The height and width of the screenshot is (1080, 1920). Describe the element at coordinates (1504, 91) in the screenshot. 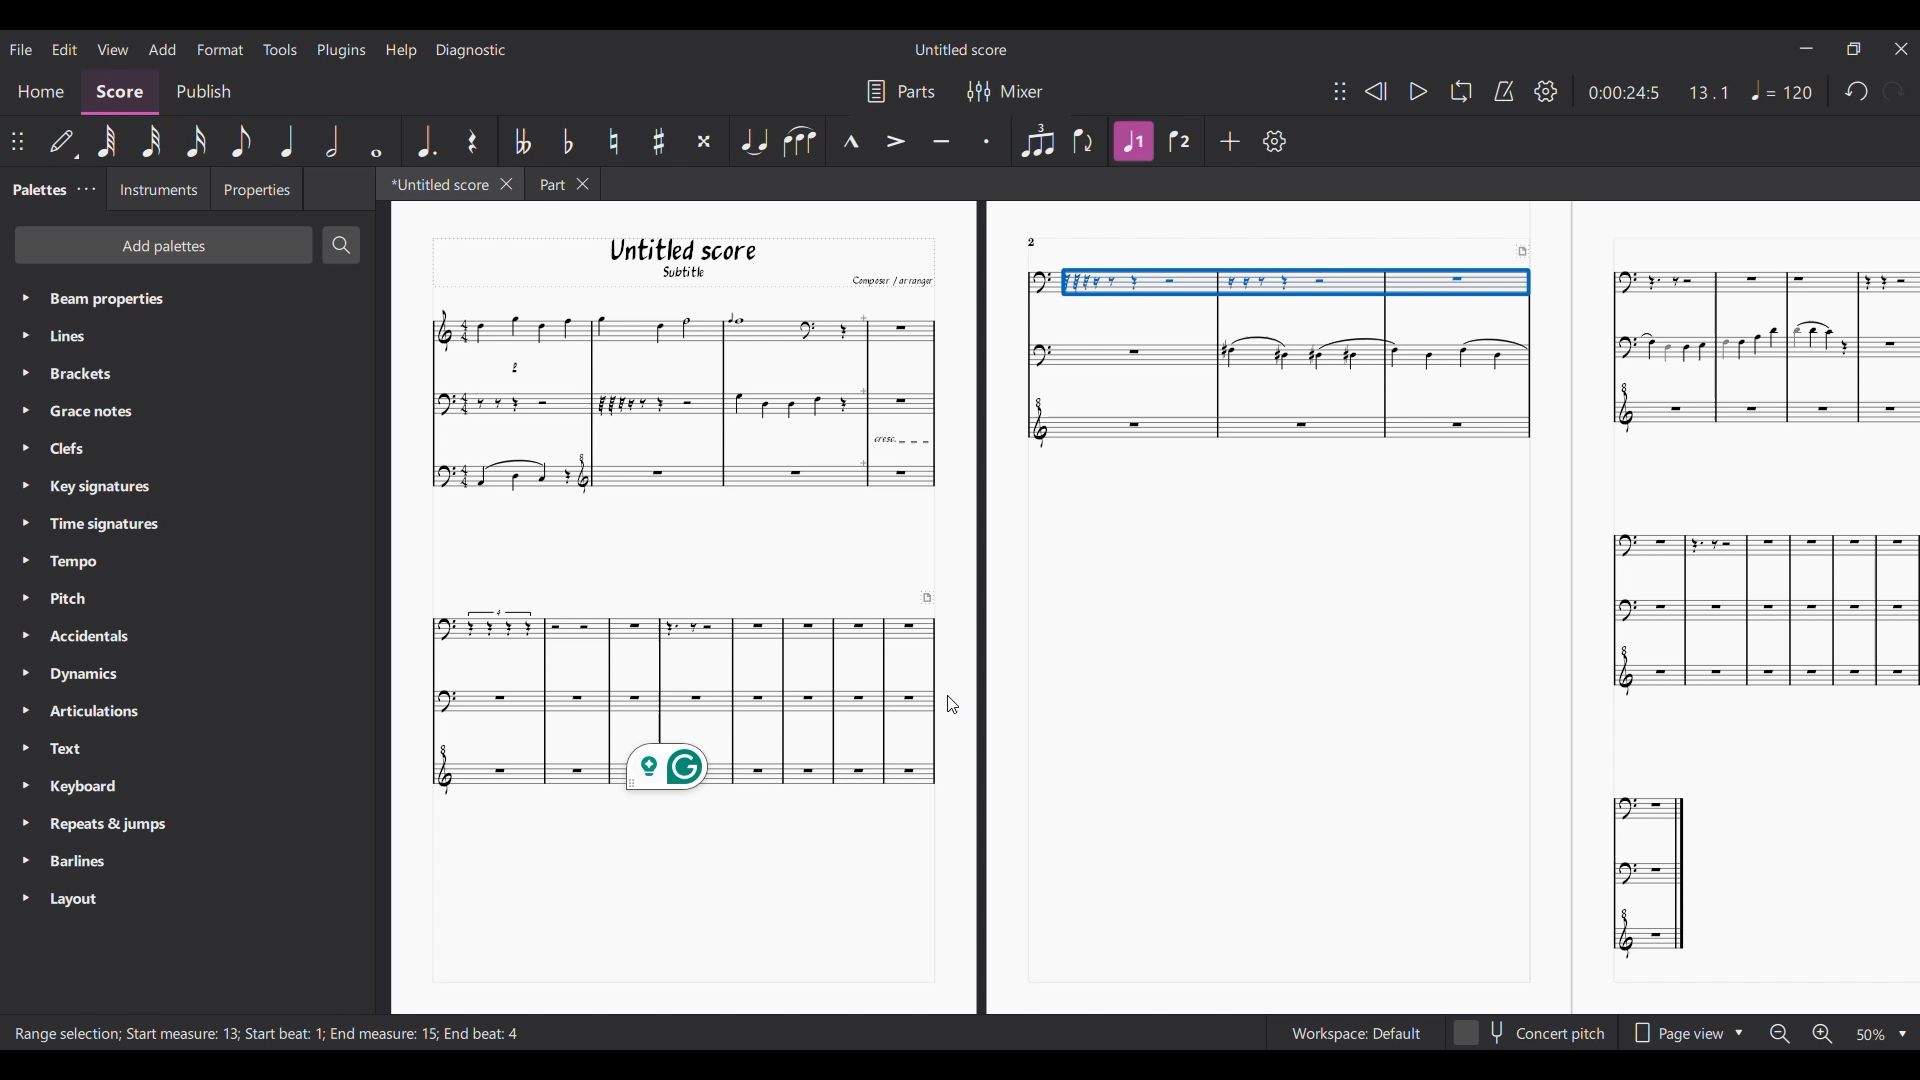

I see `Metronome` at that location.